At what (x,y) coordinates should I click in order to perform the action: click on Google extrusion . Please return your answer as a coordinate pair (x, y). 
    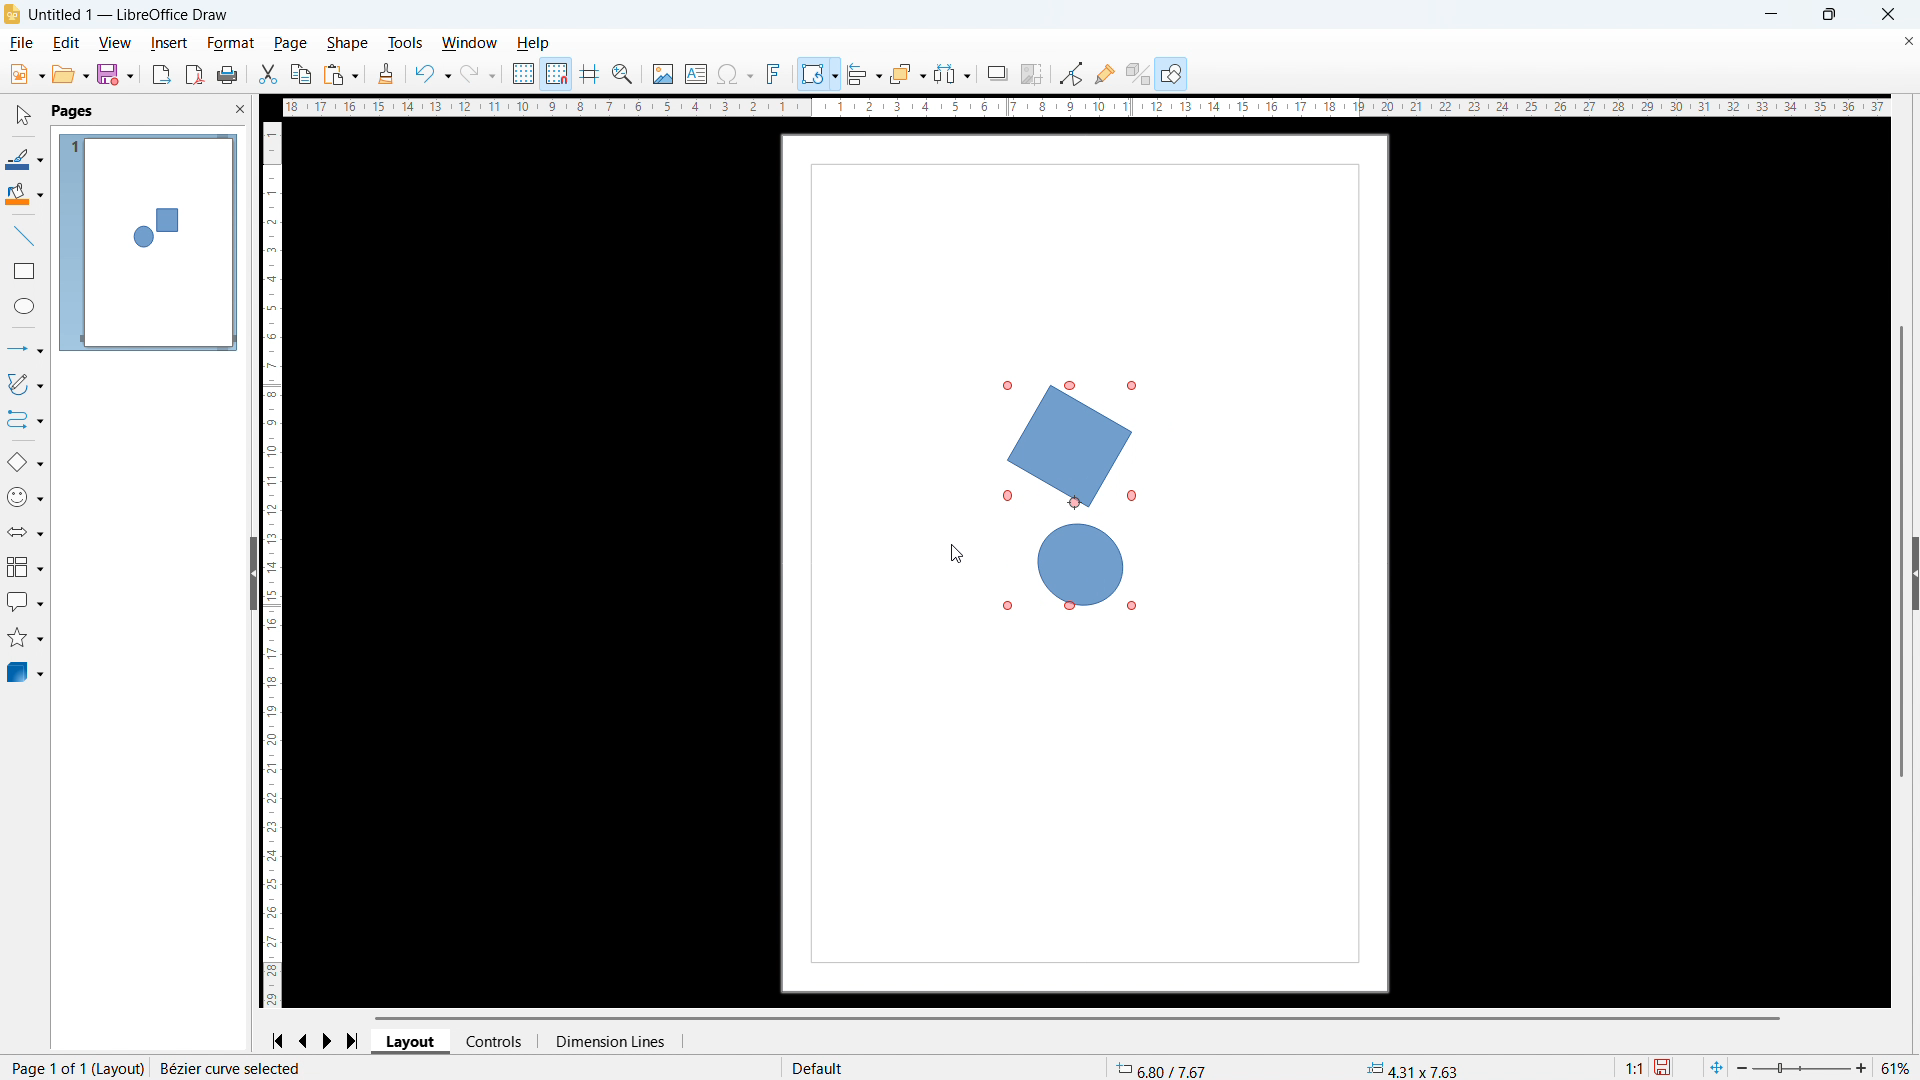
    Looking at the image, I should click on (1137, 74).